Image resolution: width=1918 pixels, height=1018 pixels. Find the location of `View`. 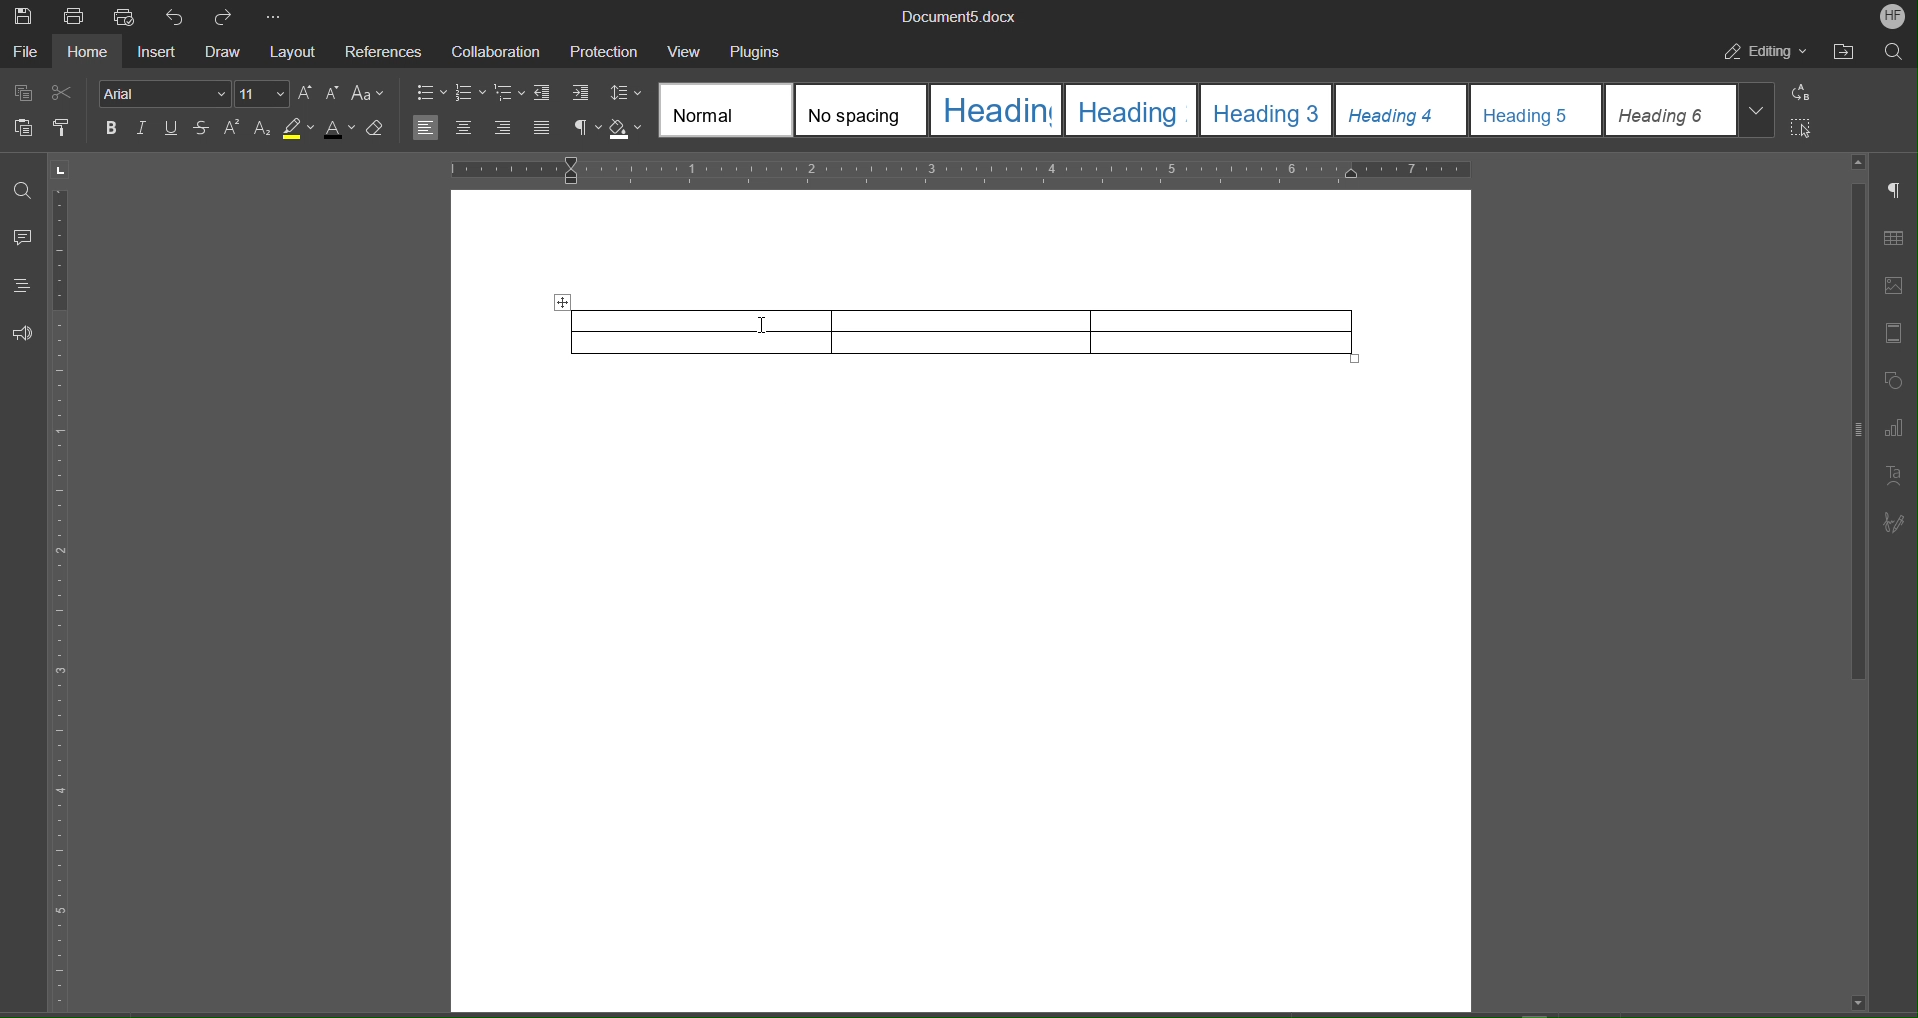

View is located at coordinates (689, 51).